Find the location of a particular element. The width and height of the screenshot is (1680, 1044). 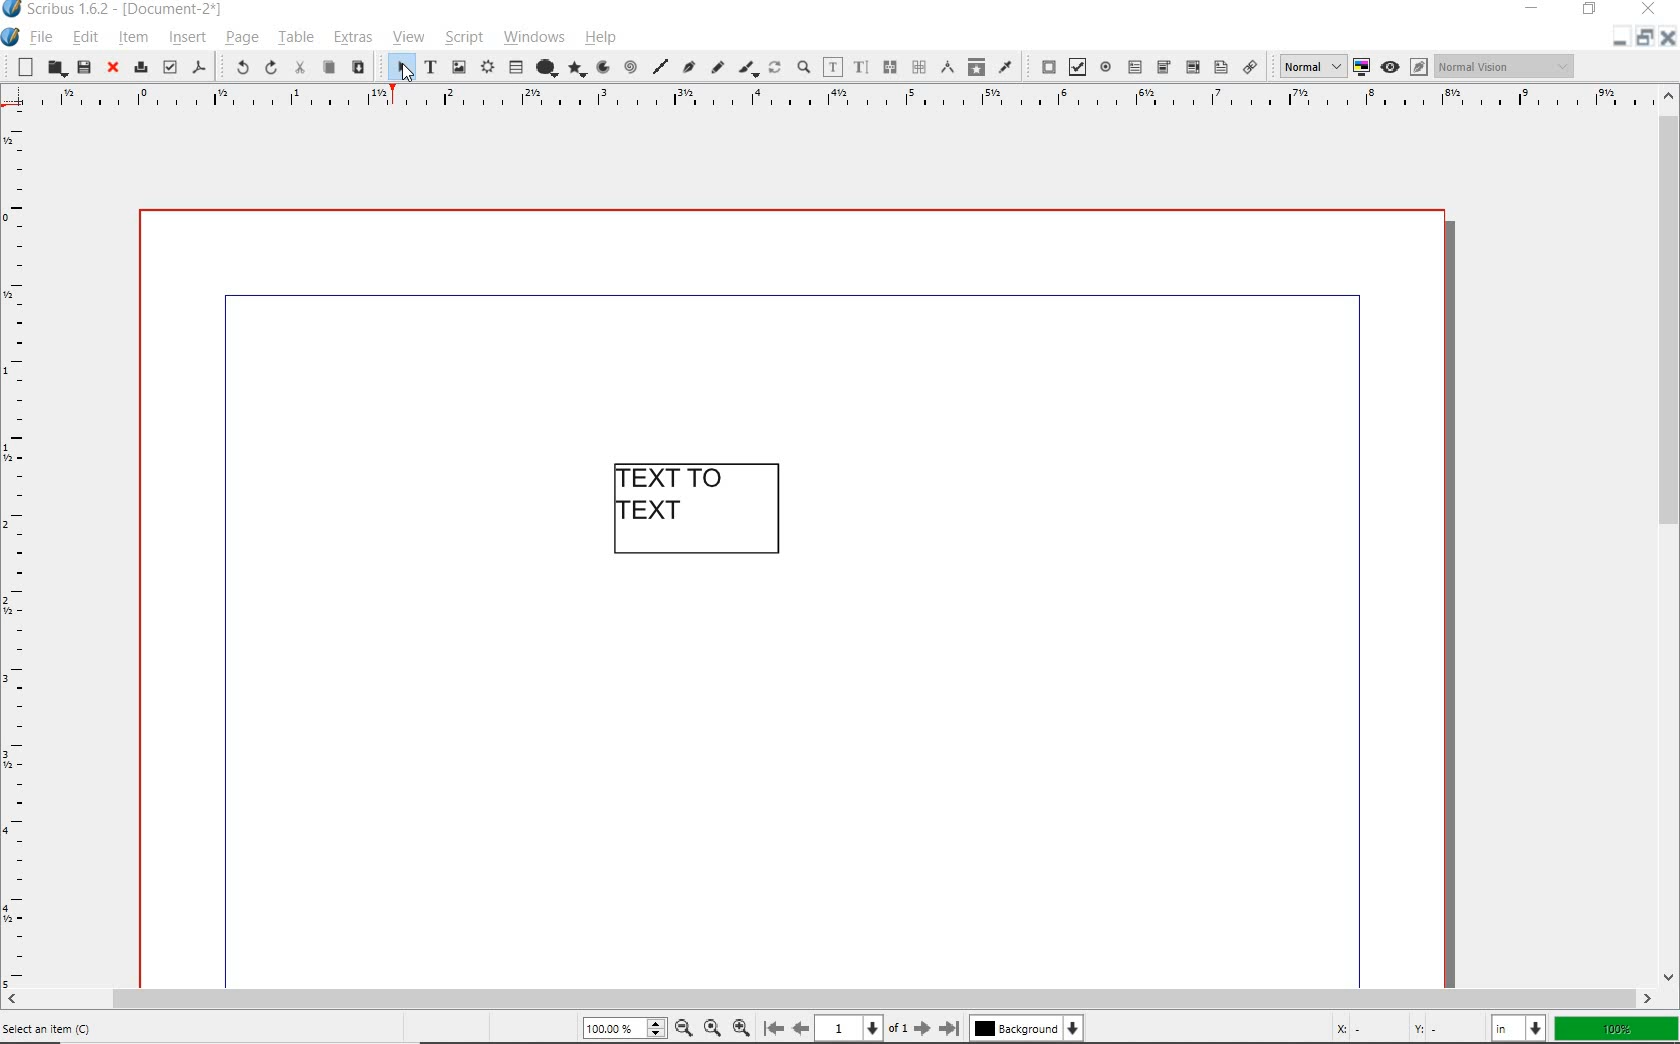

link annotation is located at coordinates (1248, 66).